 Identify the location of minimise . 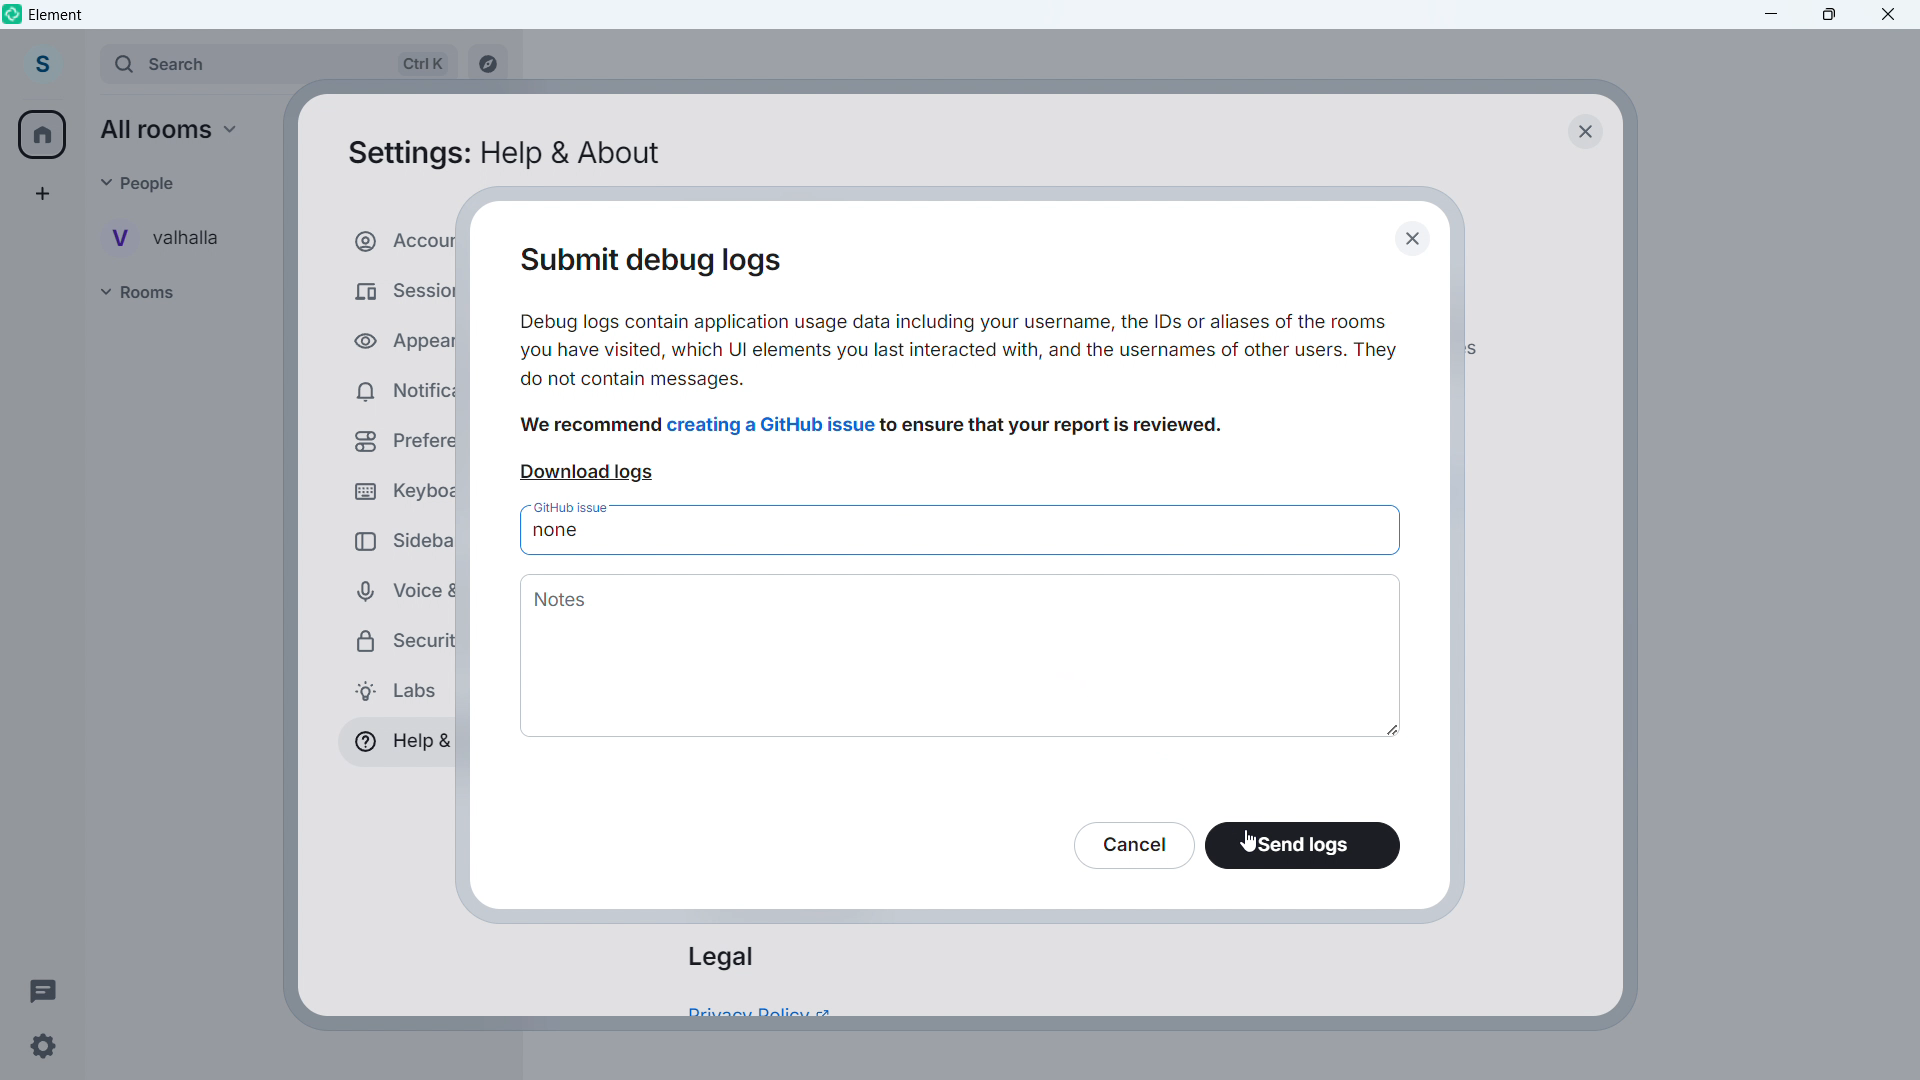
(1772, 15).